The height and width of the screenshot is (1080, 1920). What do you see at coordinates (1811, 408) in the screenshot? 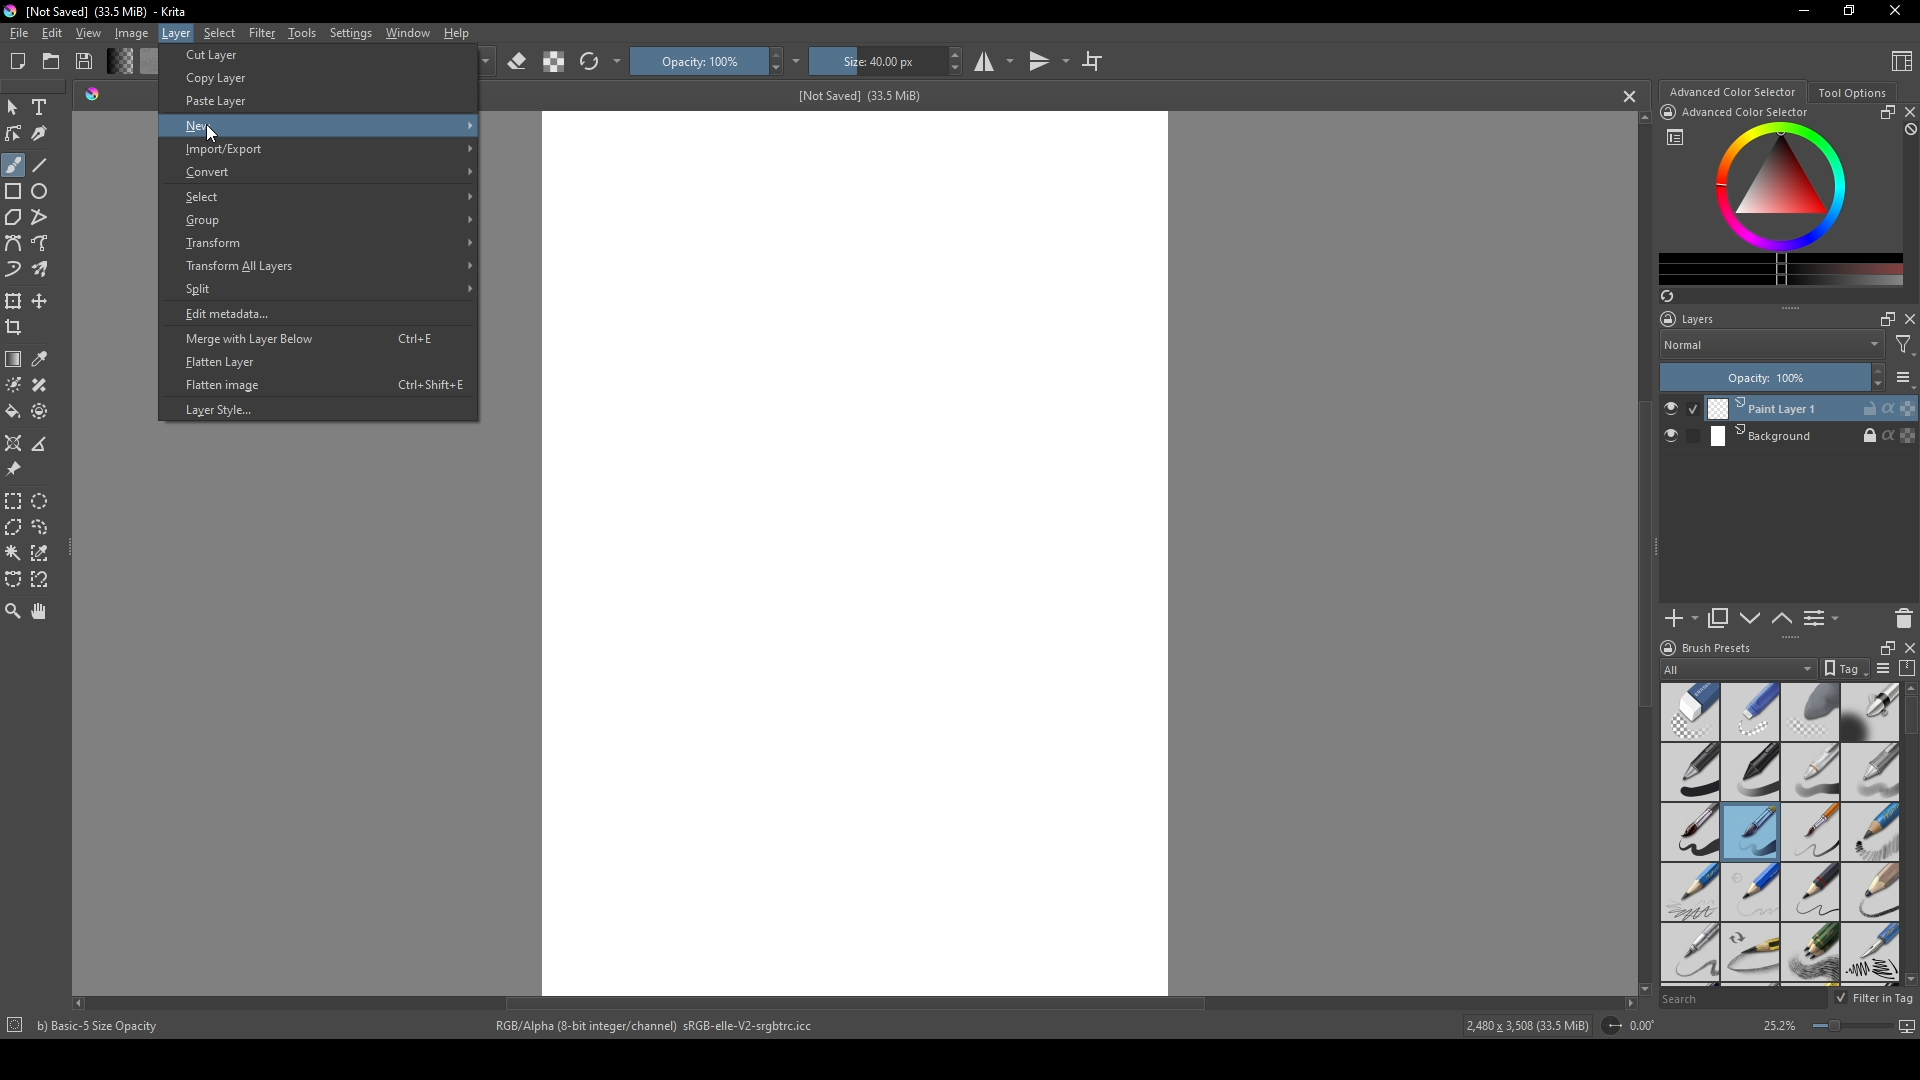
I see `Print Layer 1` at bounding box center [1811, 408].